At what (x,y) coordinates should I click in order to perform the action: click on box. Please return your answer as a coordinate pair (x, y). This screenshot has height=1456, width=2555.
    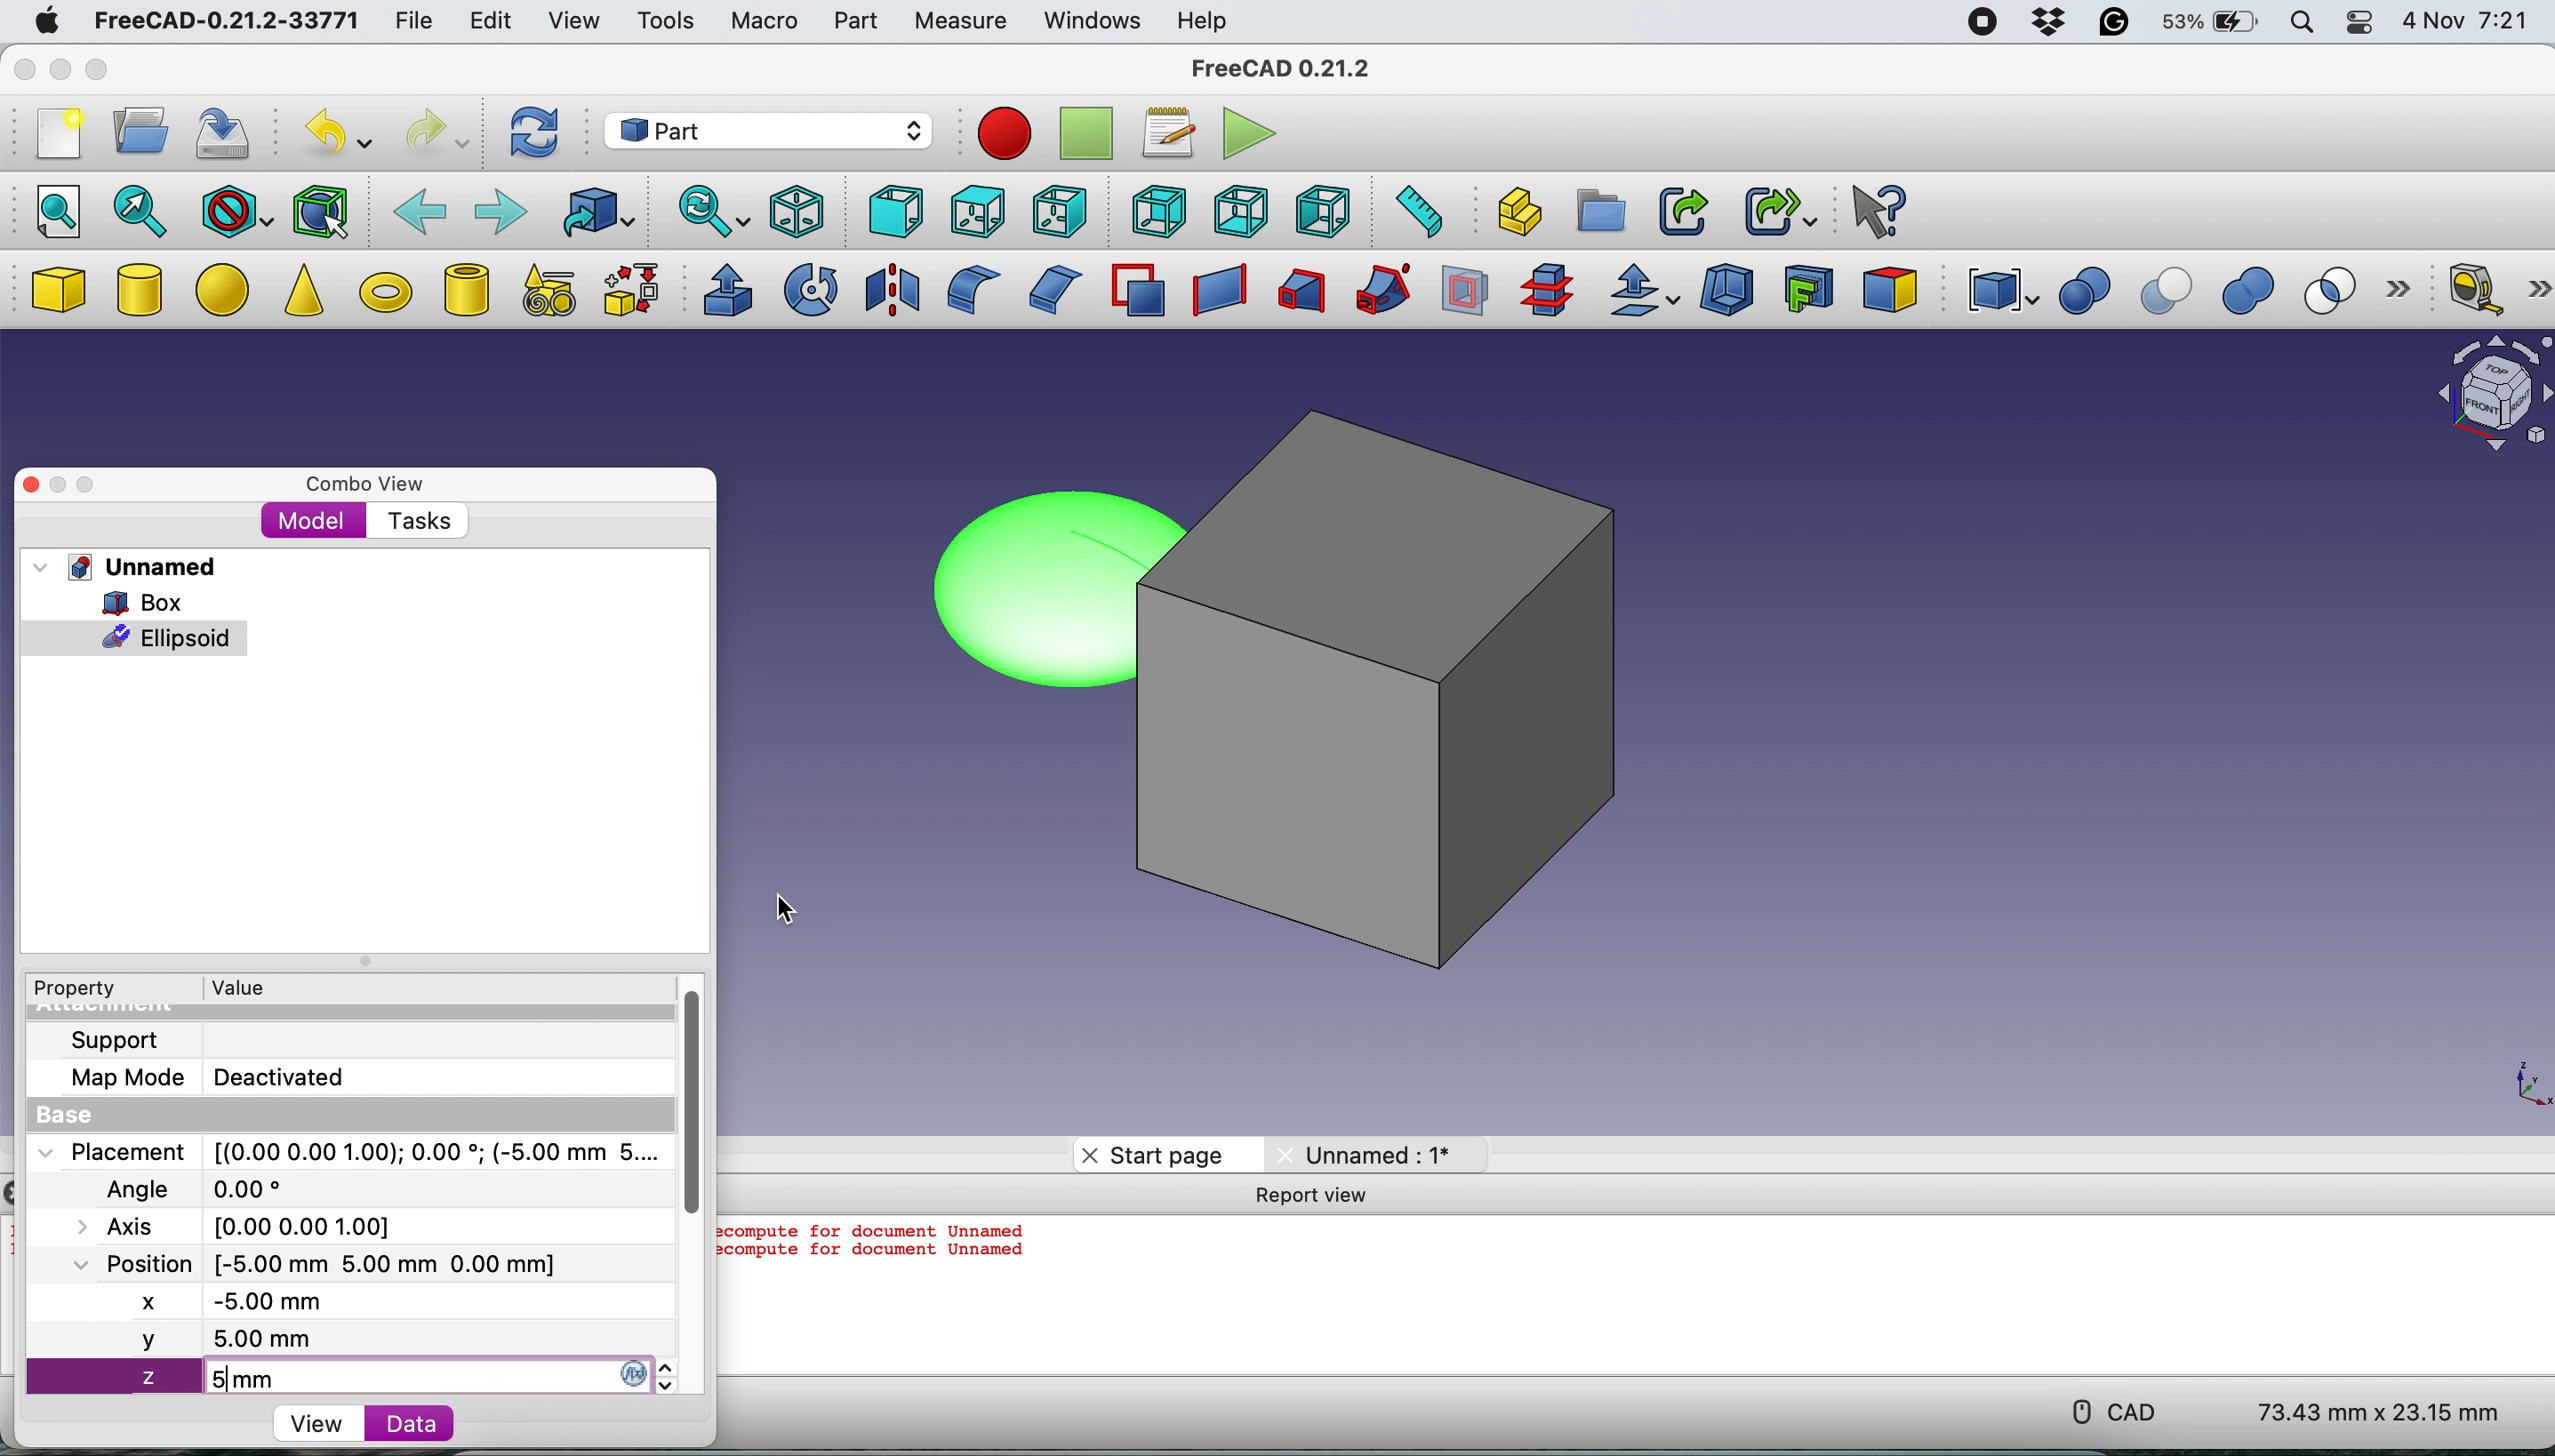
    Looking at the image, I should click on (137, 601).